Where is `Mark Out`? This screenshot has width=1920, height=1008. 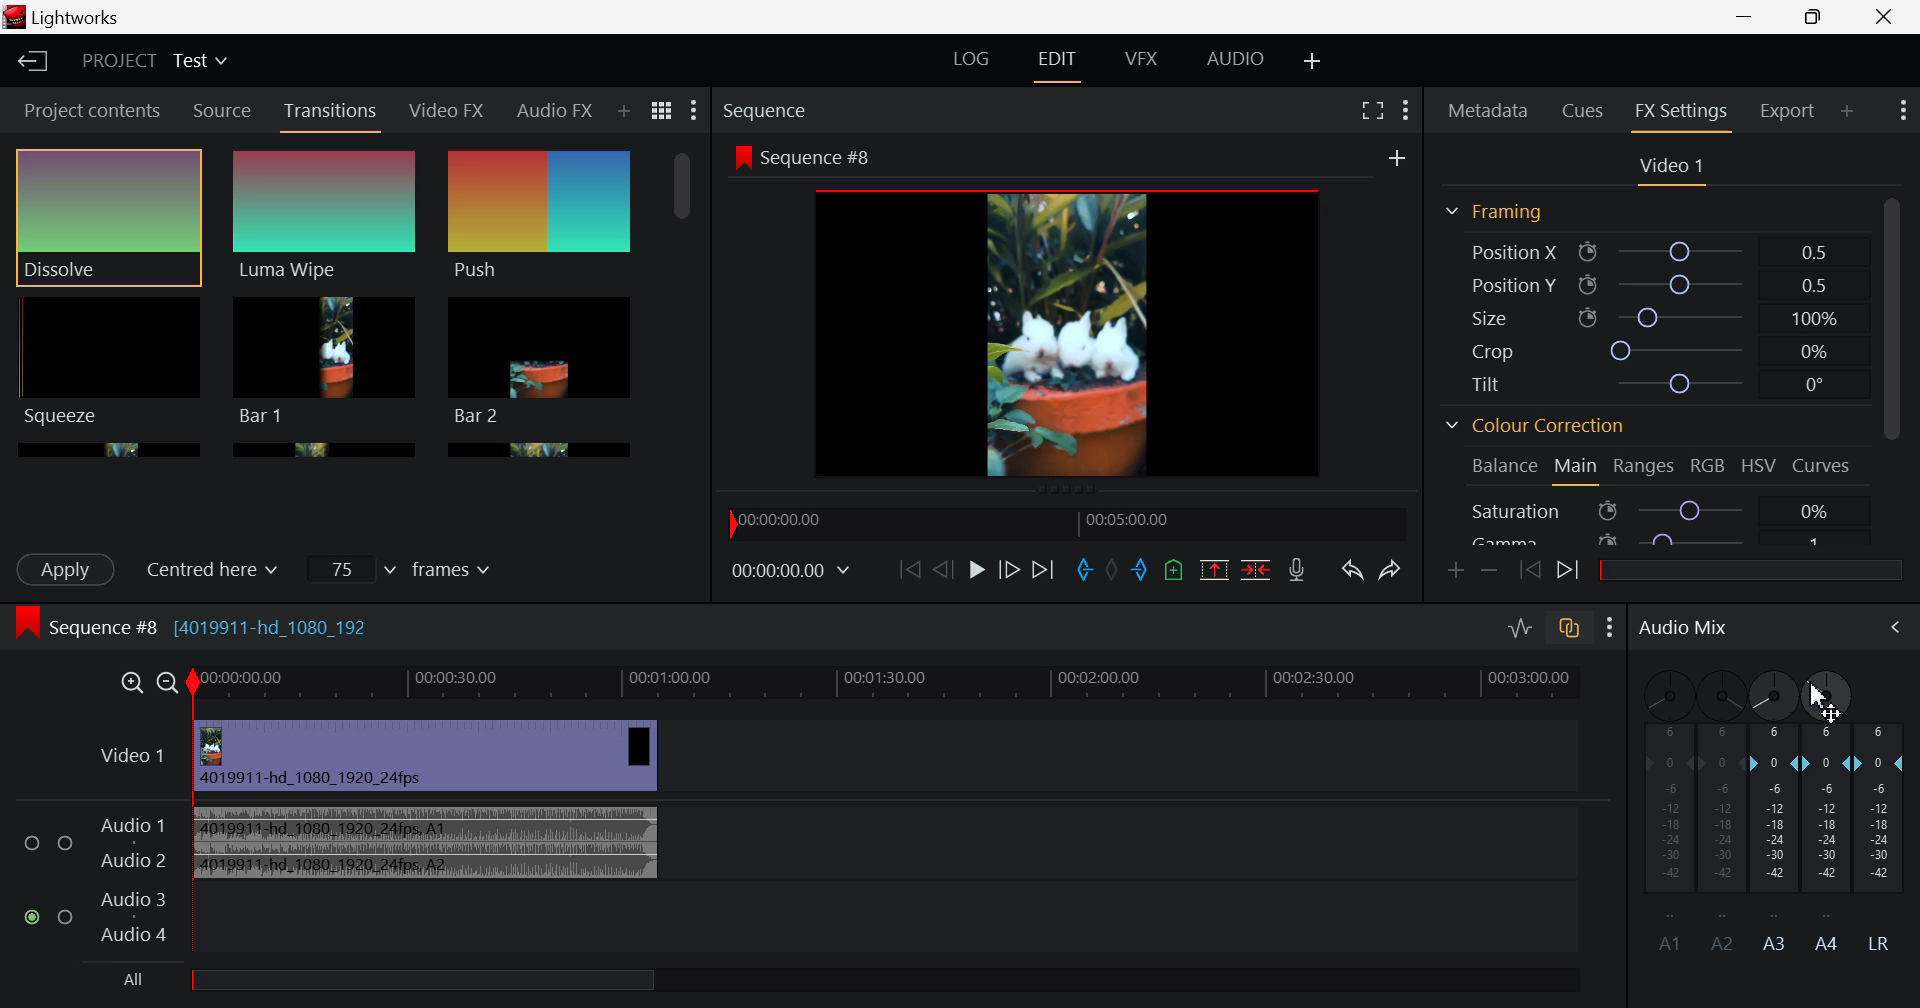 Mark Out is located at coordinates (1140, 570).